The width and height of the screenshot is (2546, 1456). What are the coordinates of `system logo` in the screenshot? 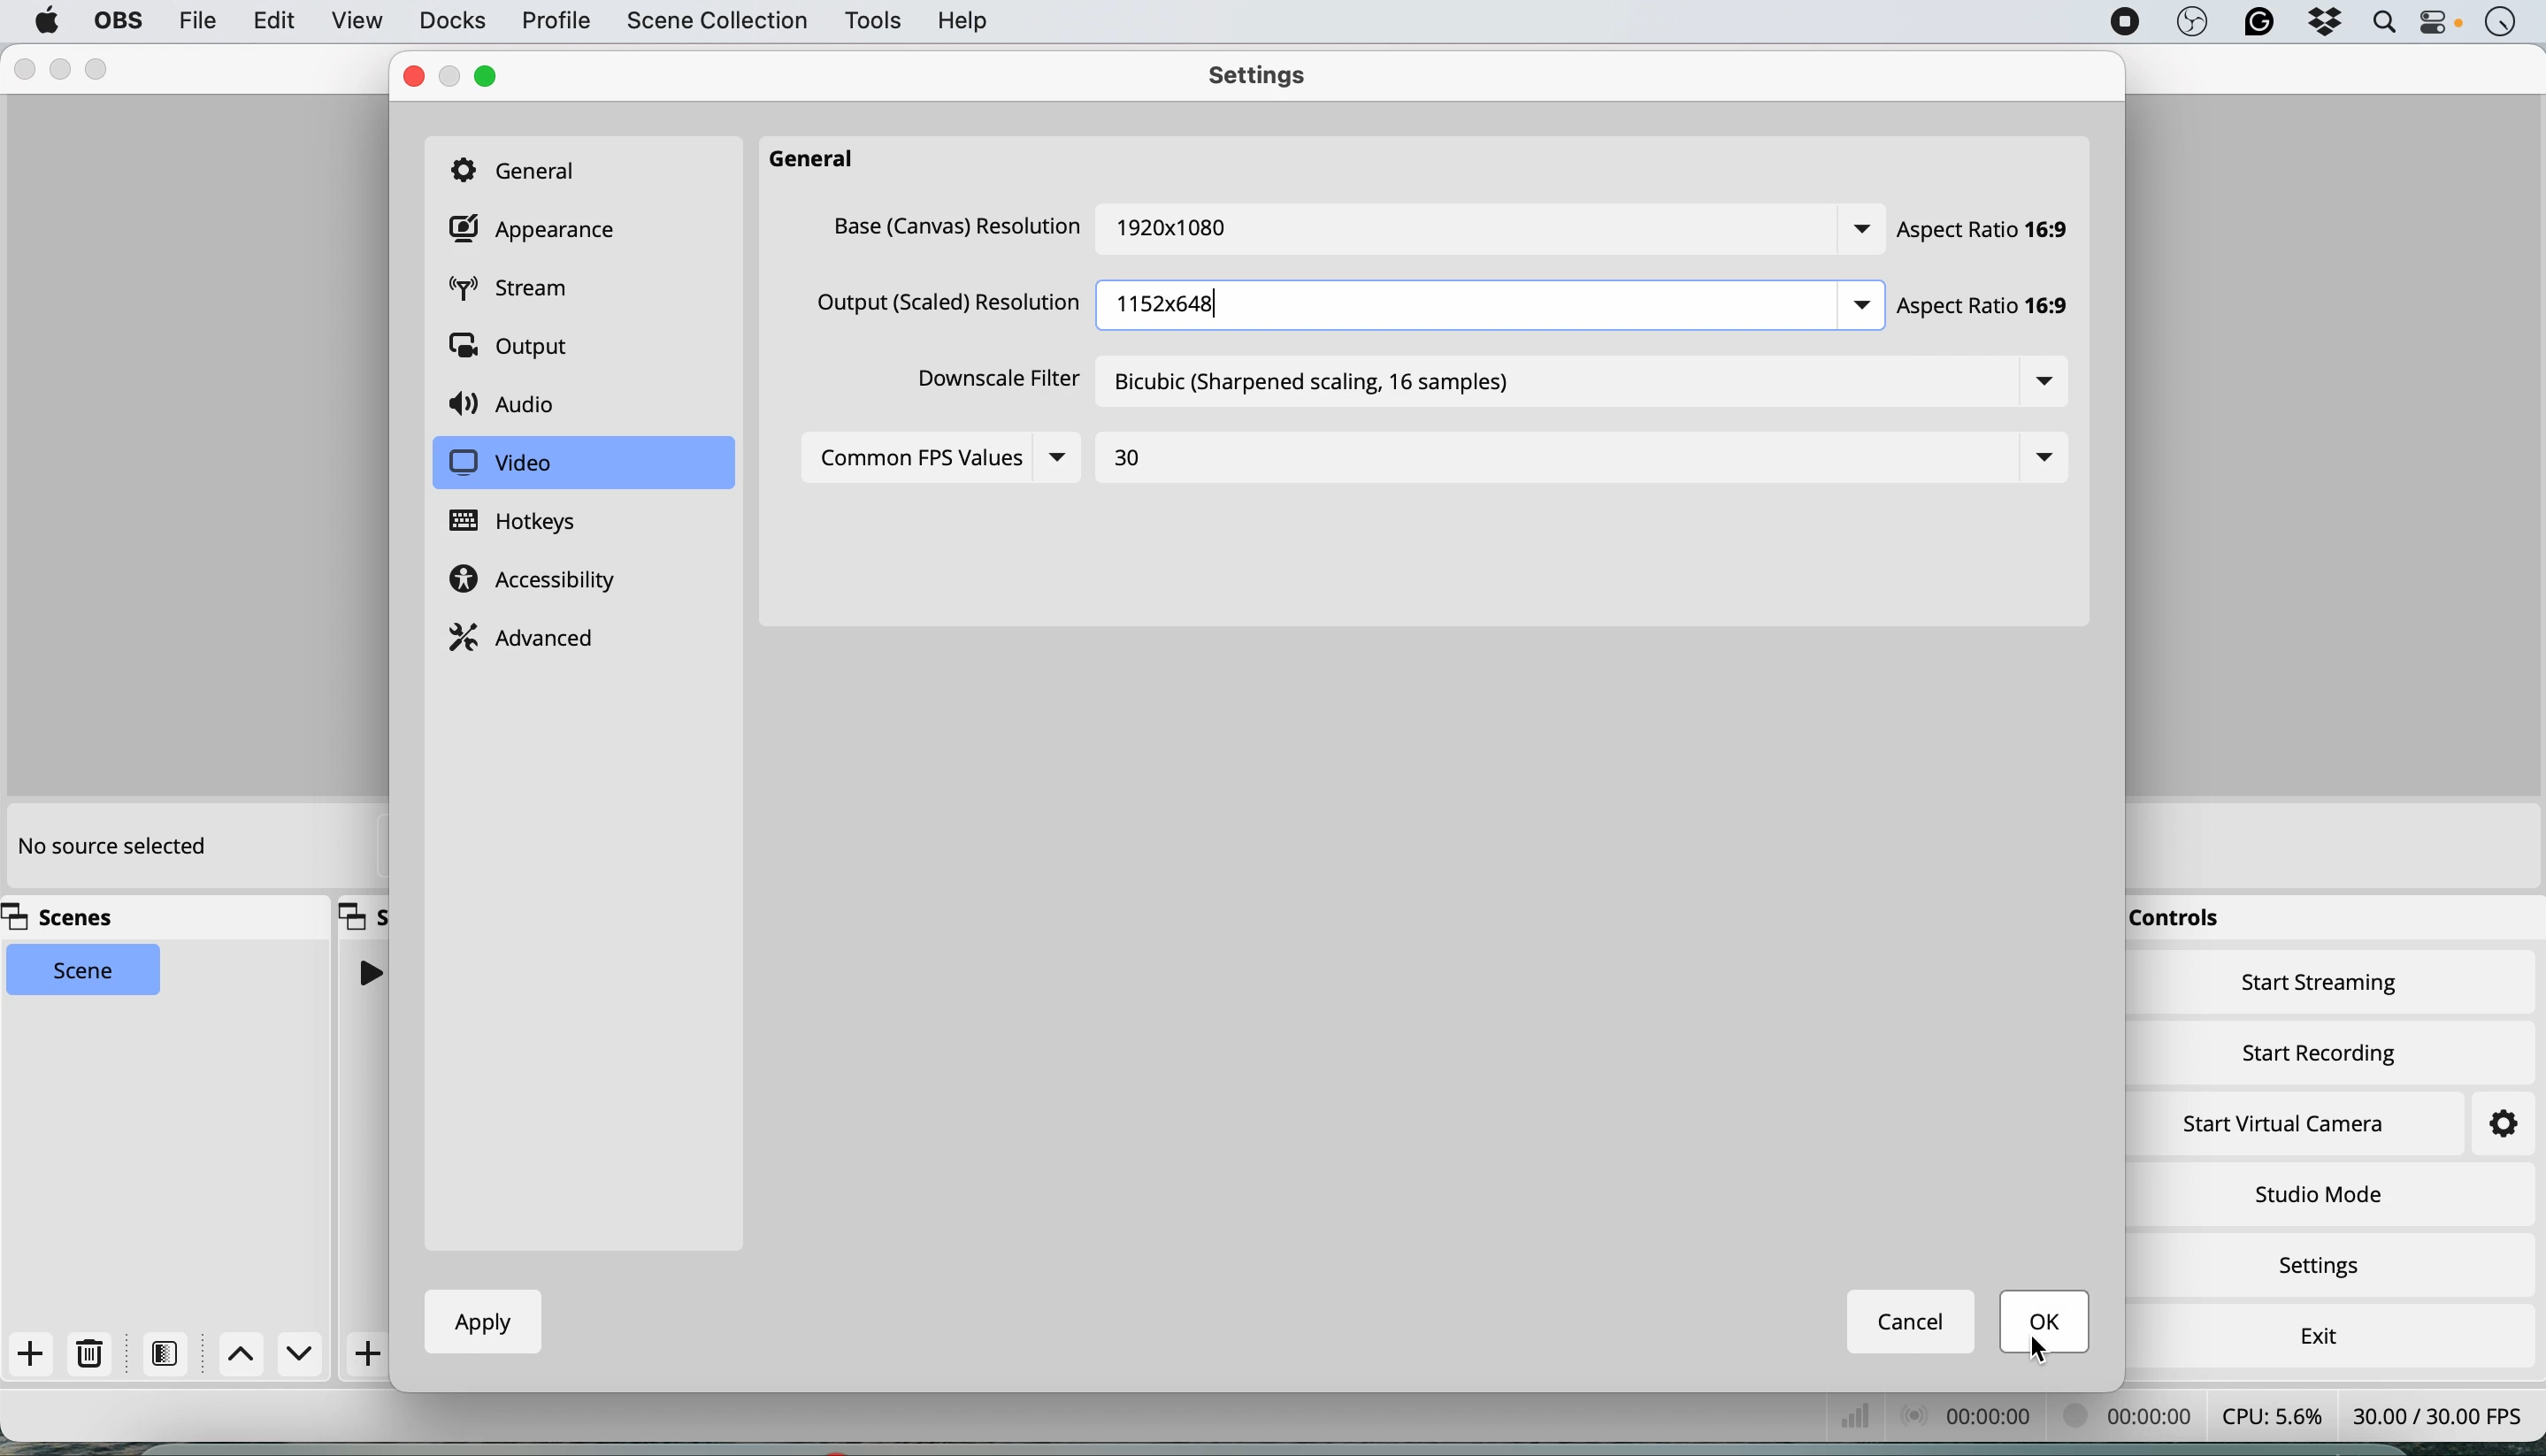 It's located at (47, 21).